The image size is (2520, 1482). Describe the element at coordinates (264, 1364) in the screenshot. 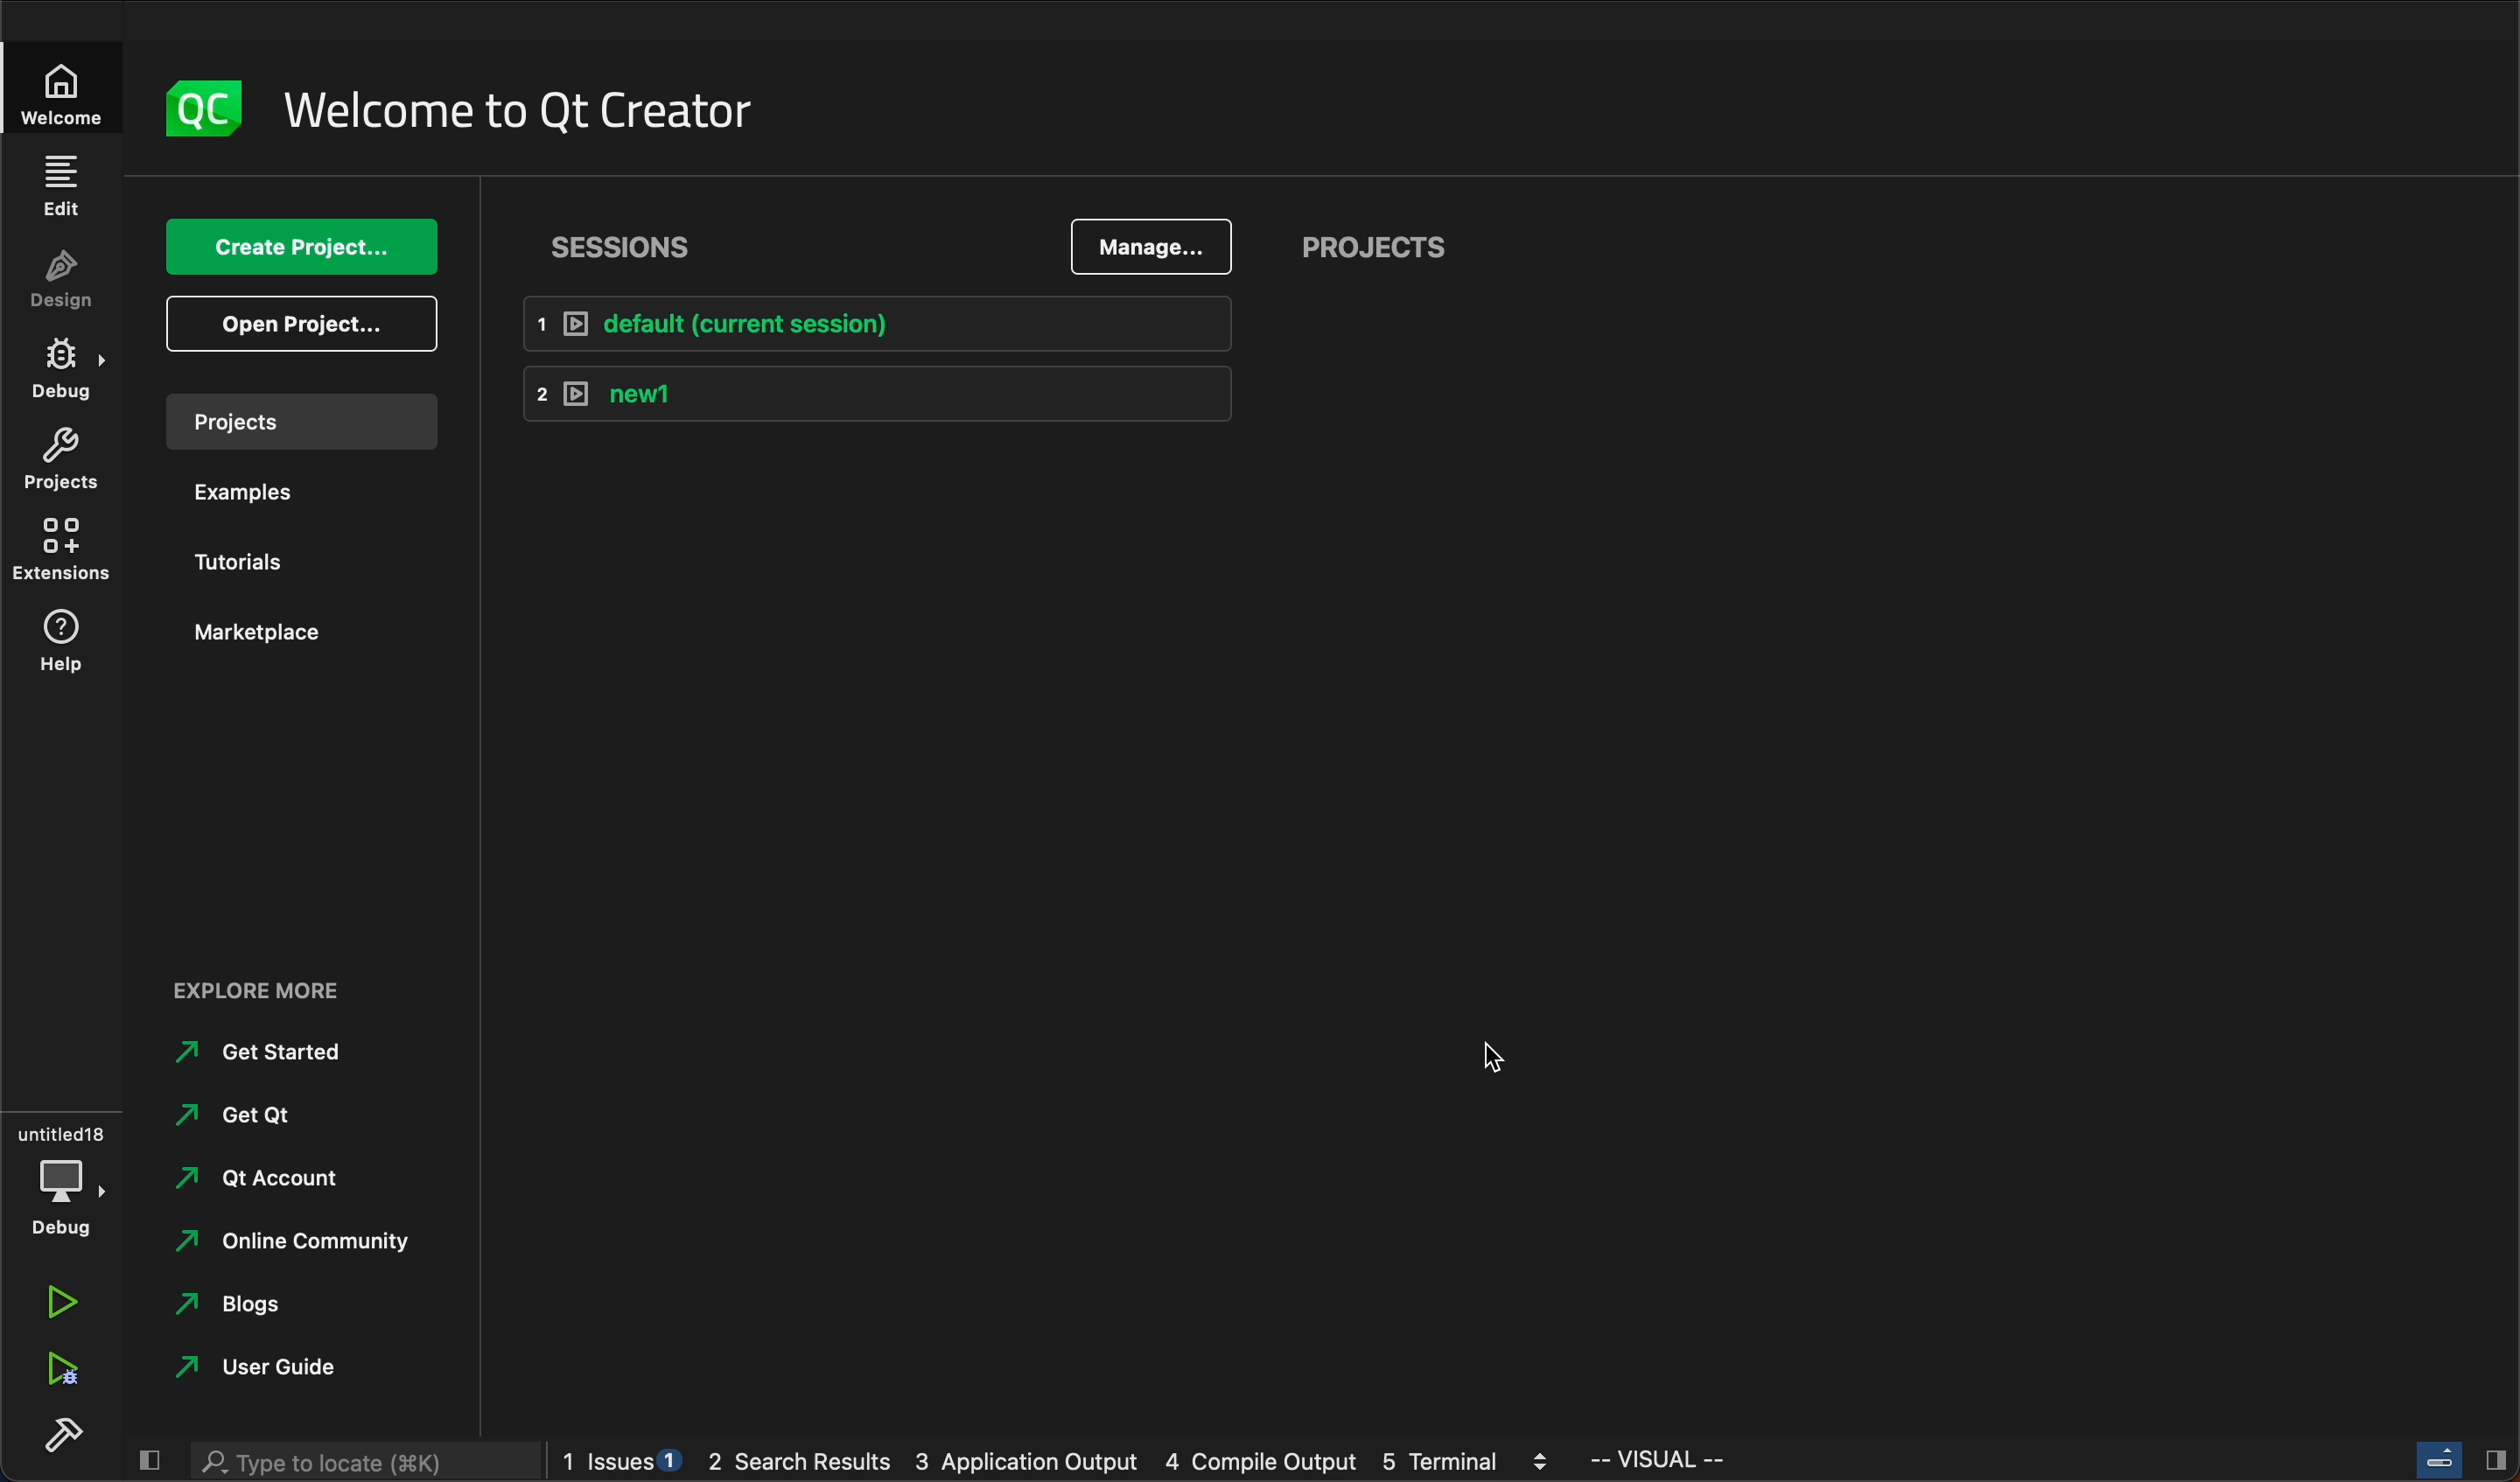

I see `guide` at that location.